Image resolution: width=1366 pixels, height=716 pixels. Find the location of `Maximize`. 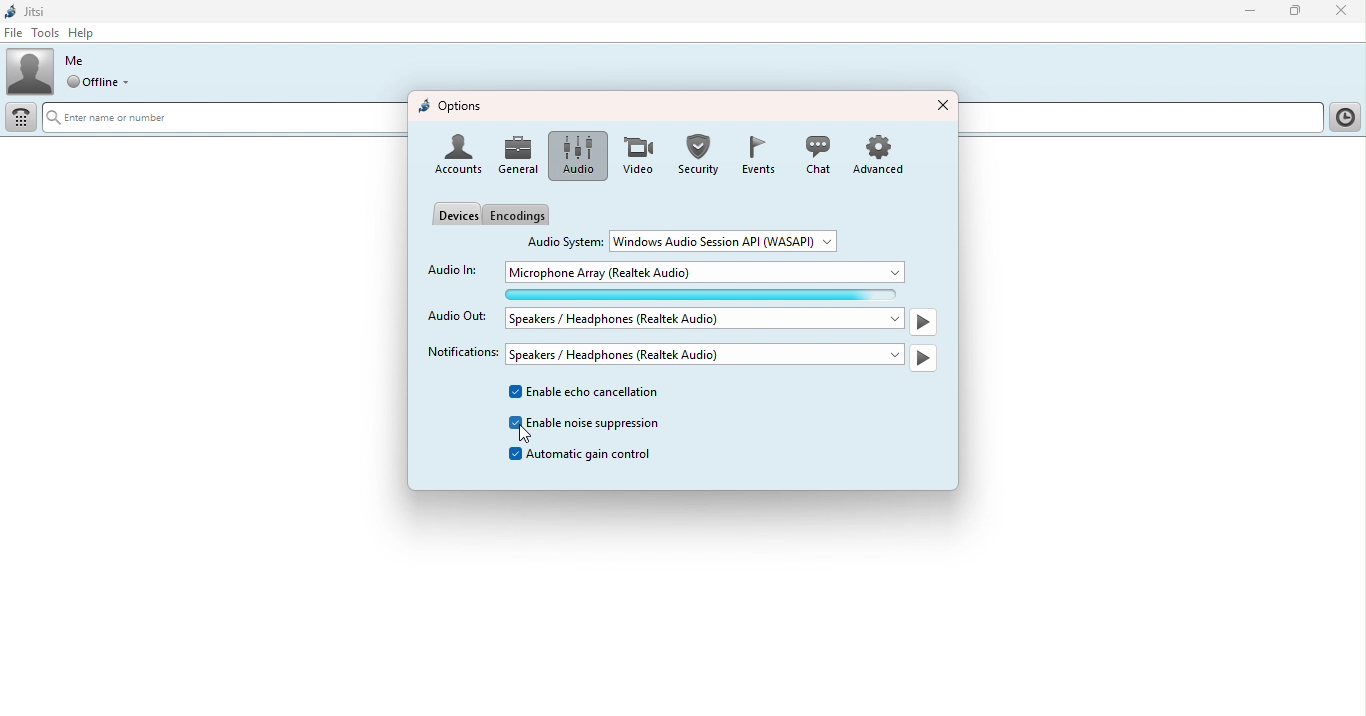

Maximize is located at coordinates (1298, 13).